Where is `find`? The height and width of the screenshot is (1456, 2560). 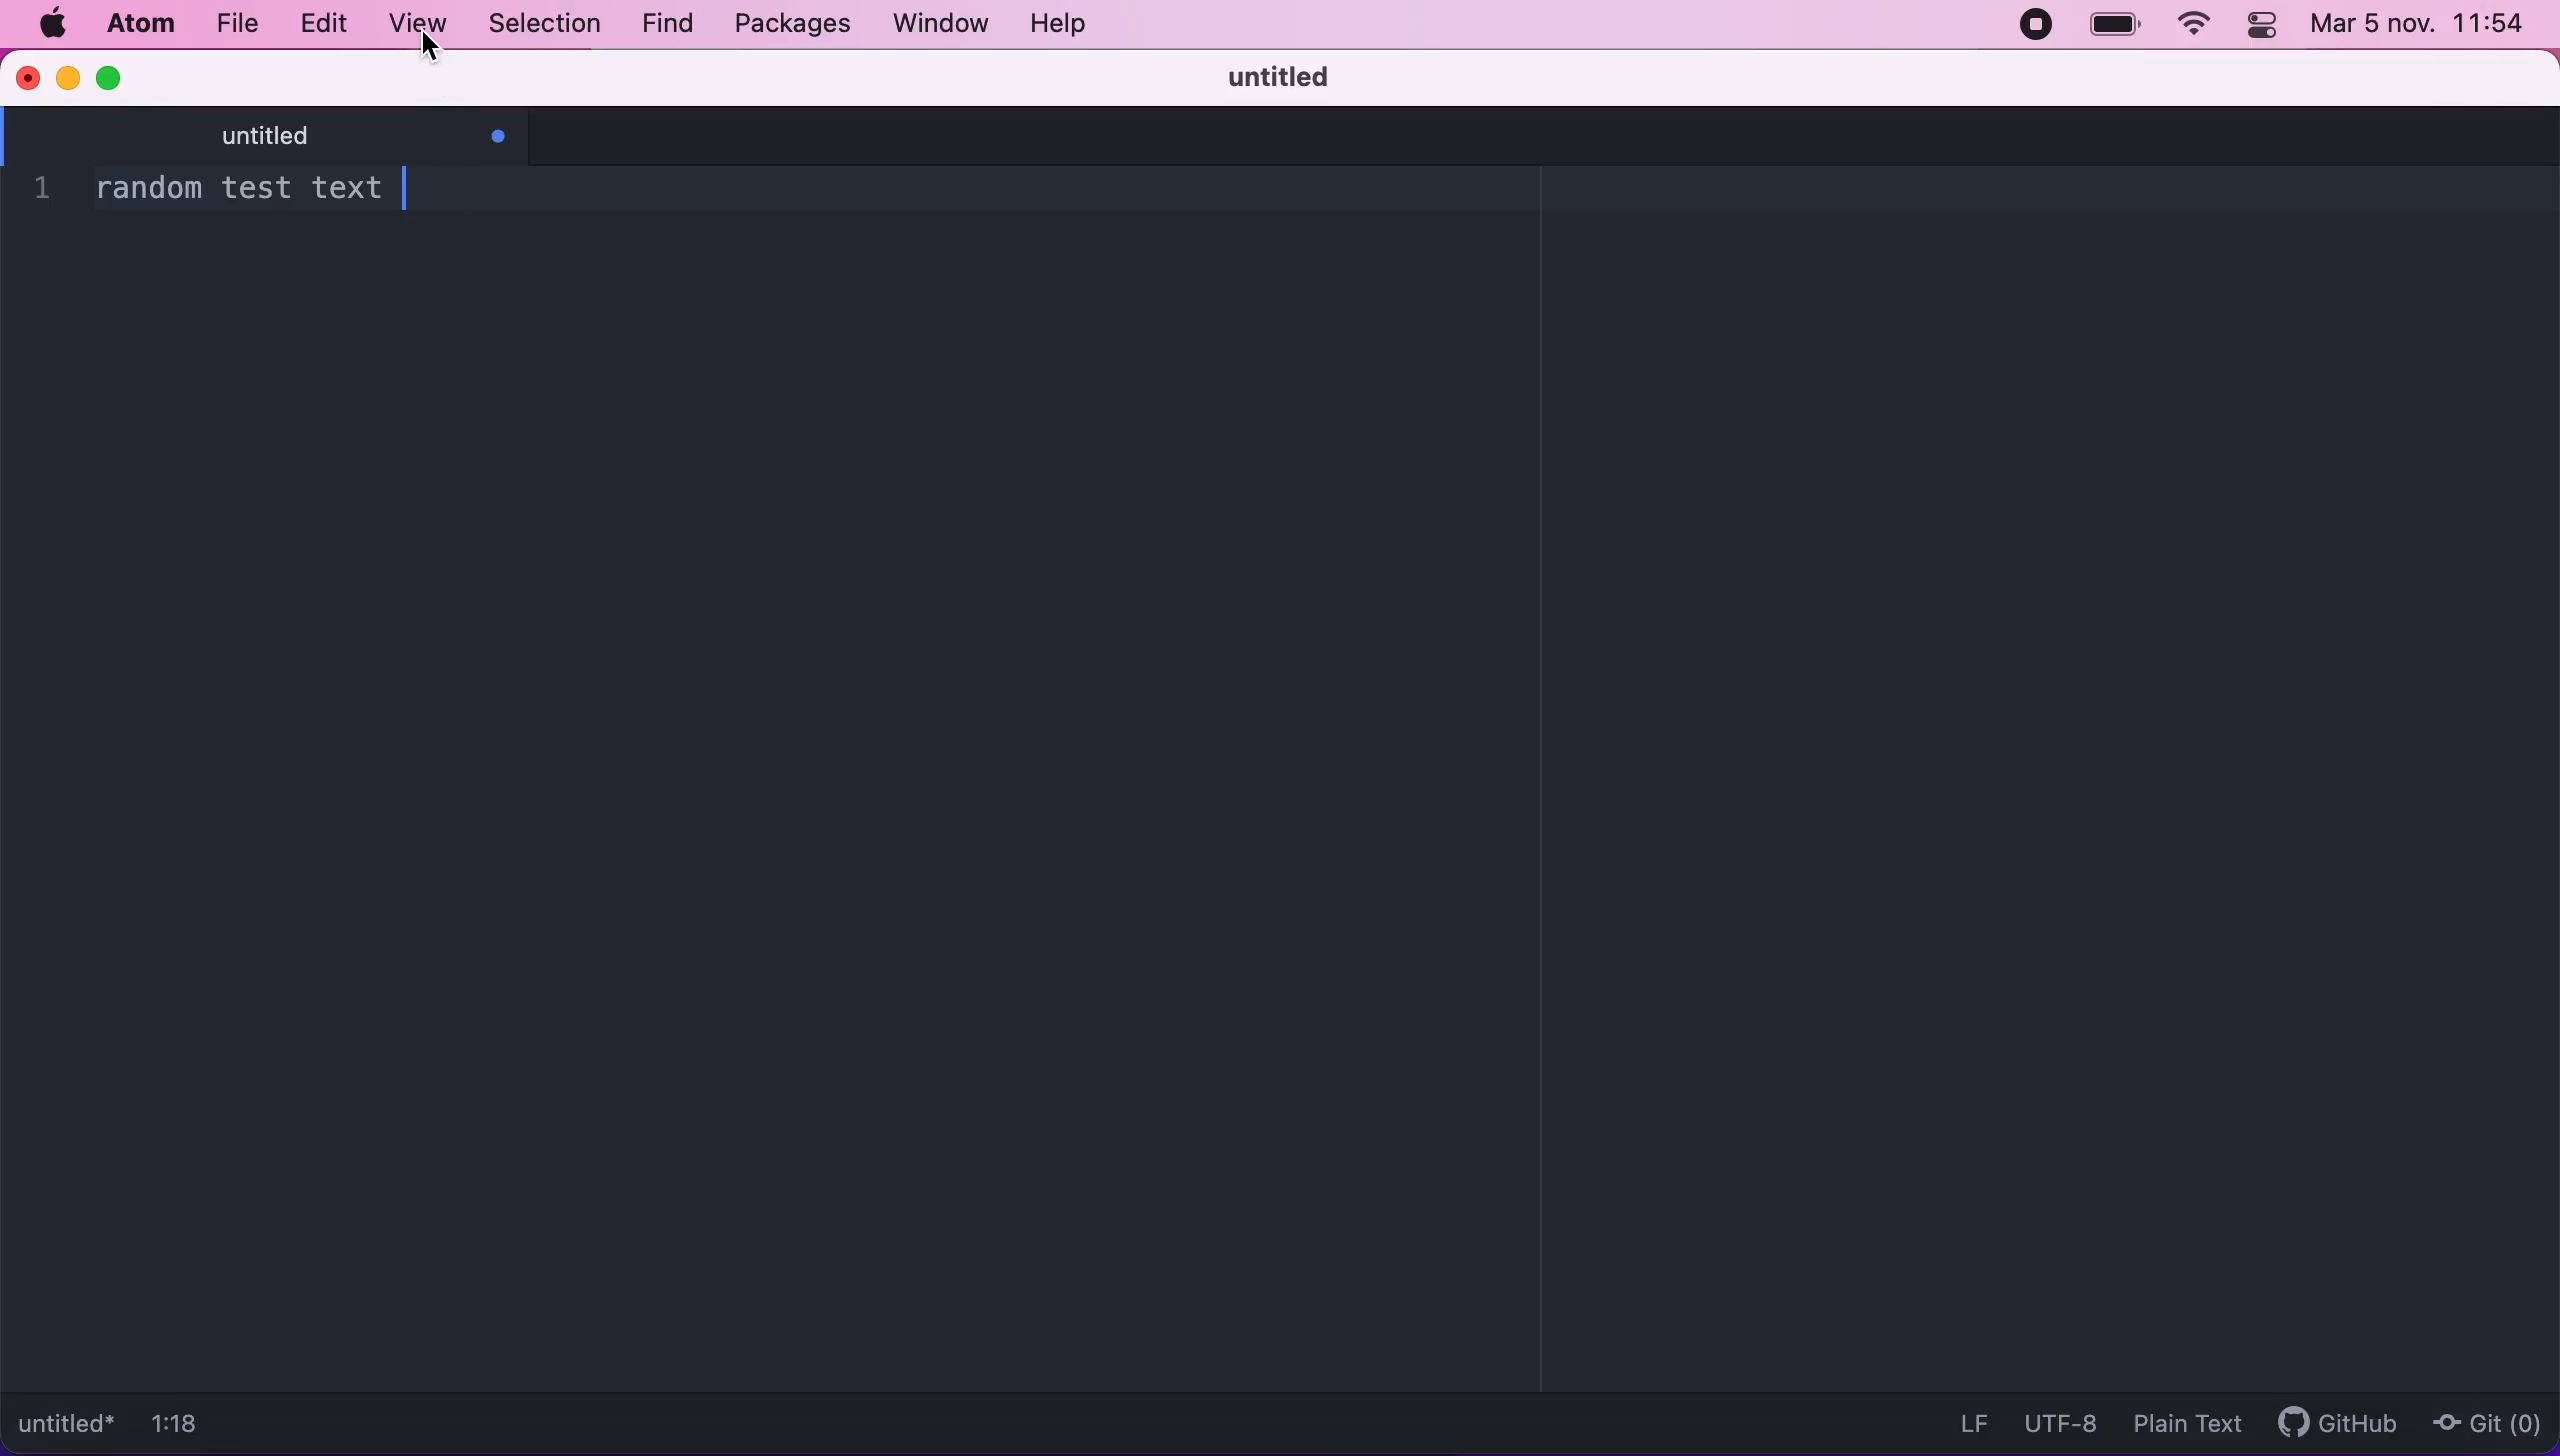
find is located at coordinates (661, 24).